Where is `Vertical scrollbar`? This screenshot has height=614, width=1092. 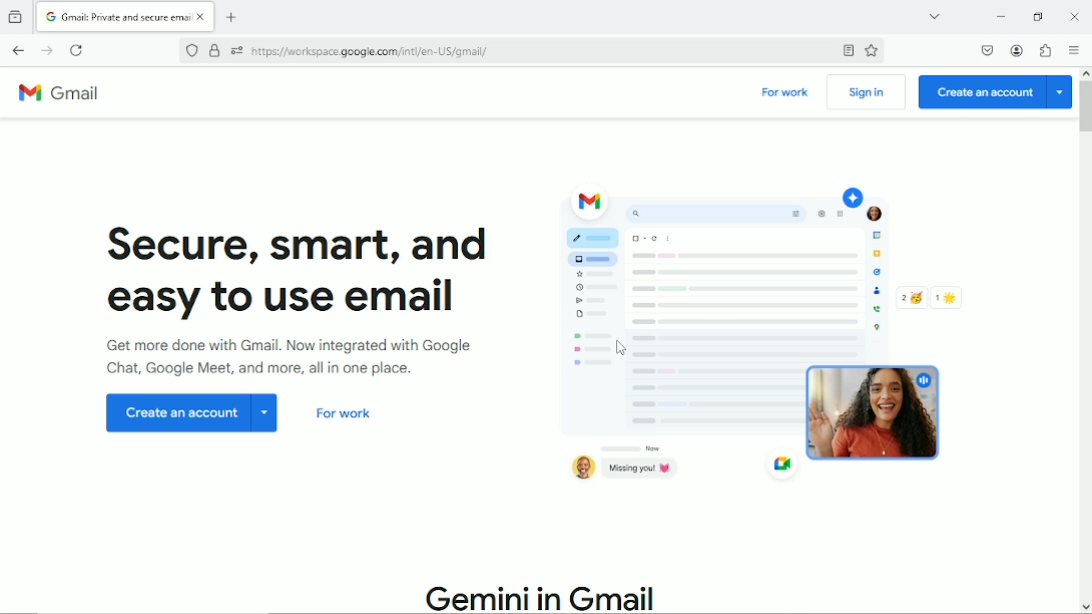
Vertical scrollbar is located at coordinates (1084, 107).